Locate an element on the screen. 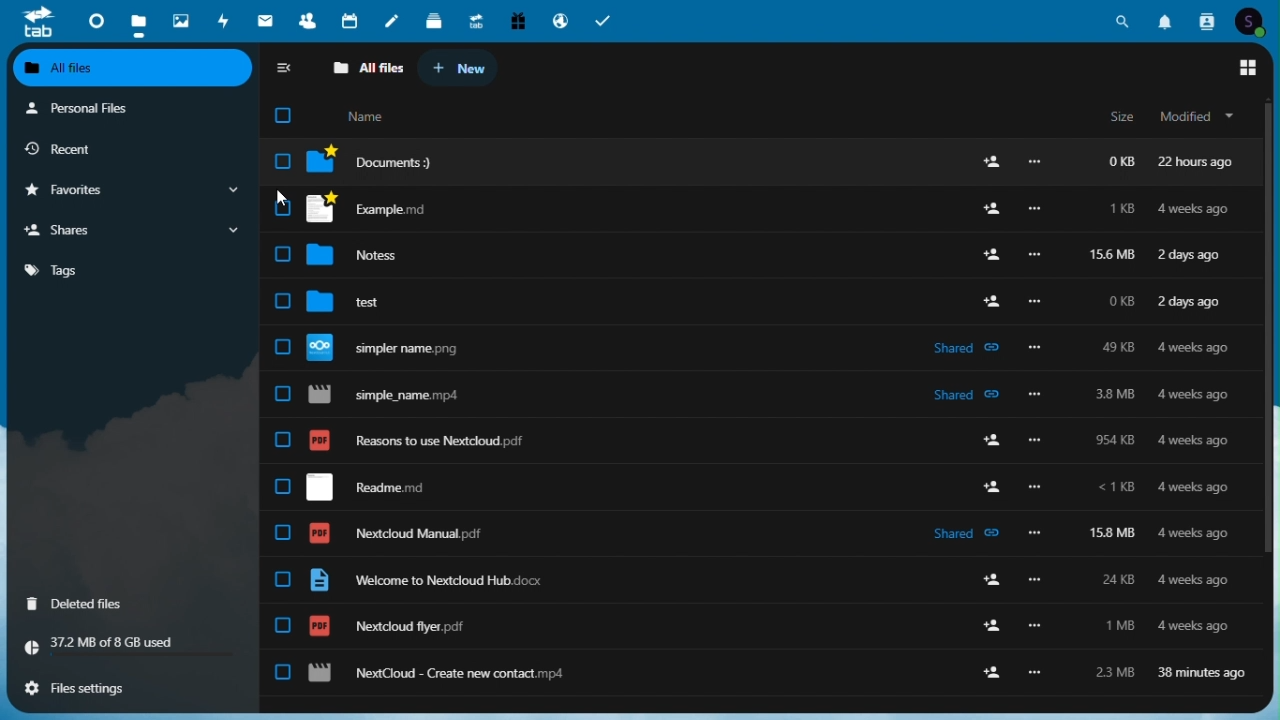 The width and height of the screenshot is (1280, 720). neucloud-create new contact.mp4 is located at coordinates (447, 672).